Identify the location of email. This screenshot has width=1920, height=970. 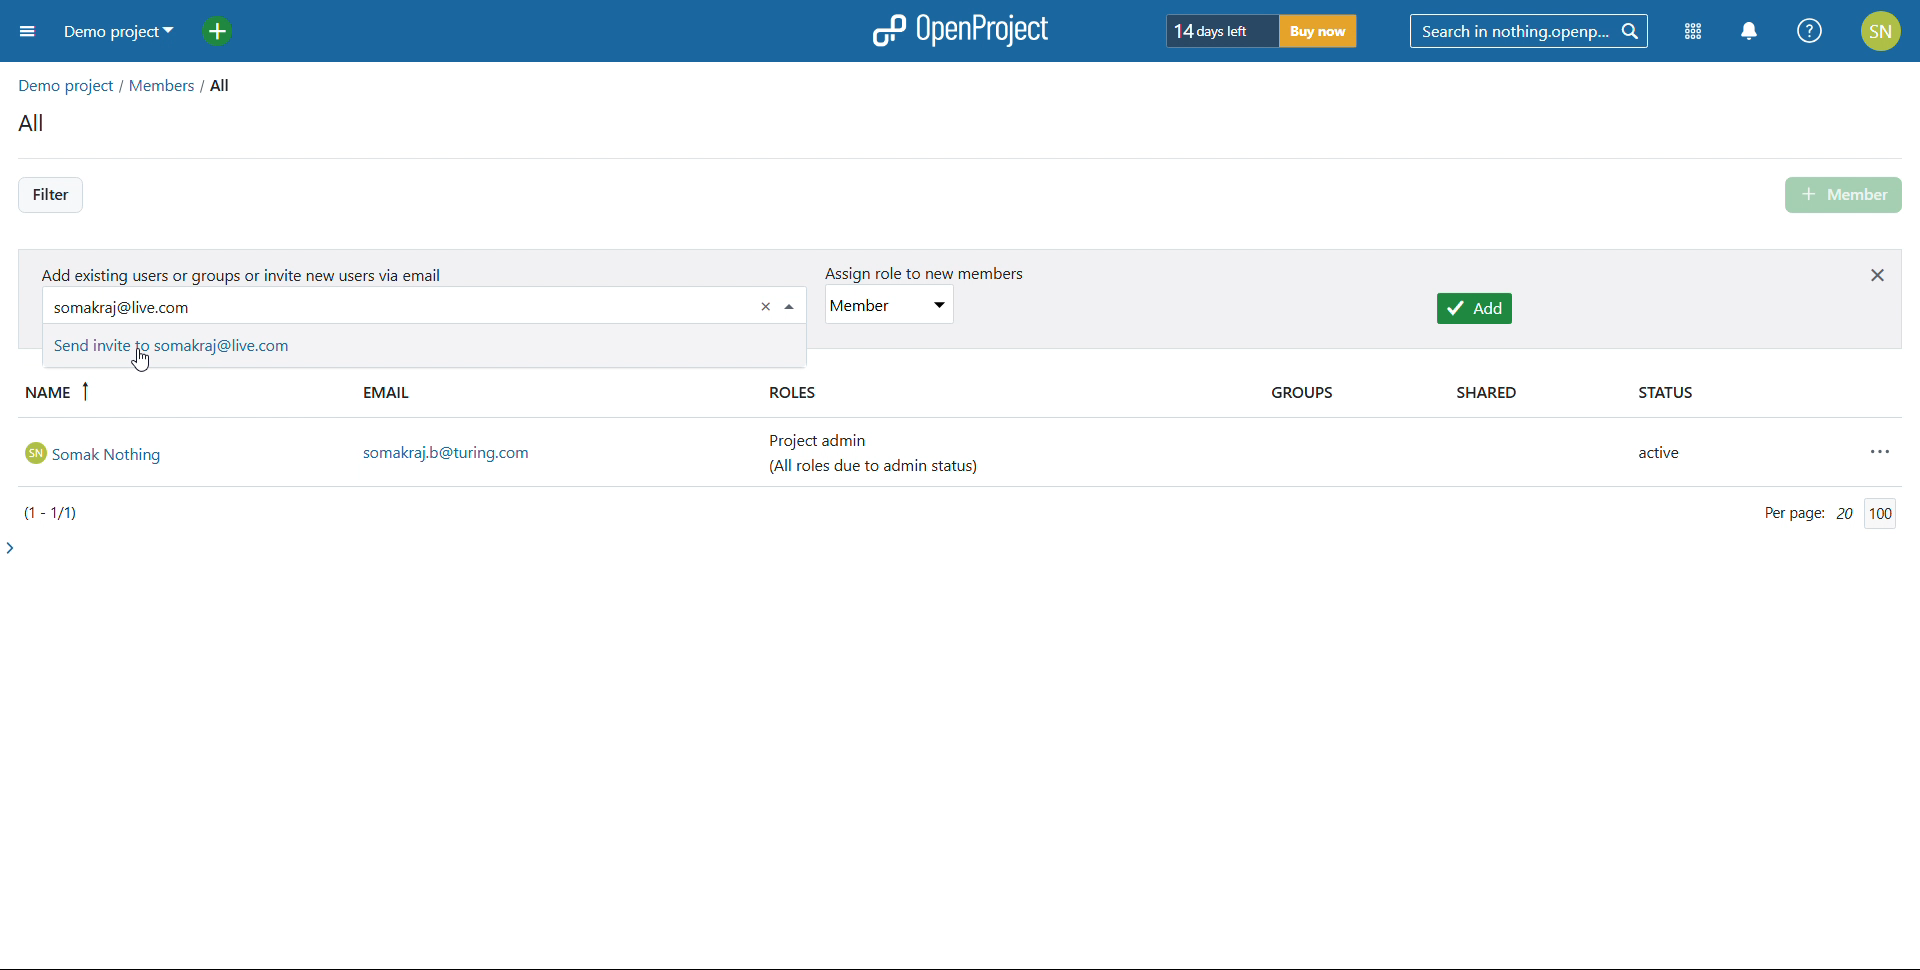
(555, 393).